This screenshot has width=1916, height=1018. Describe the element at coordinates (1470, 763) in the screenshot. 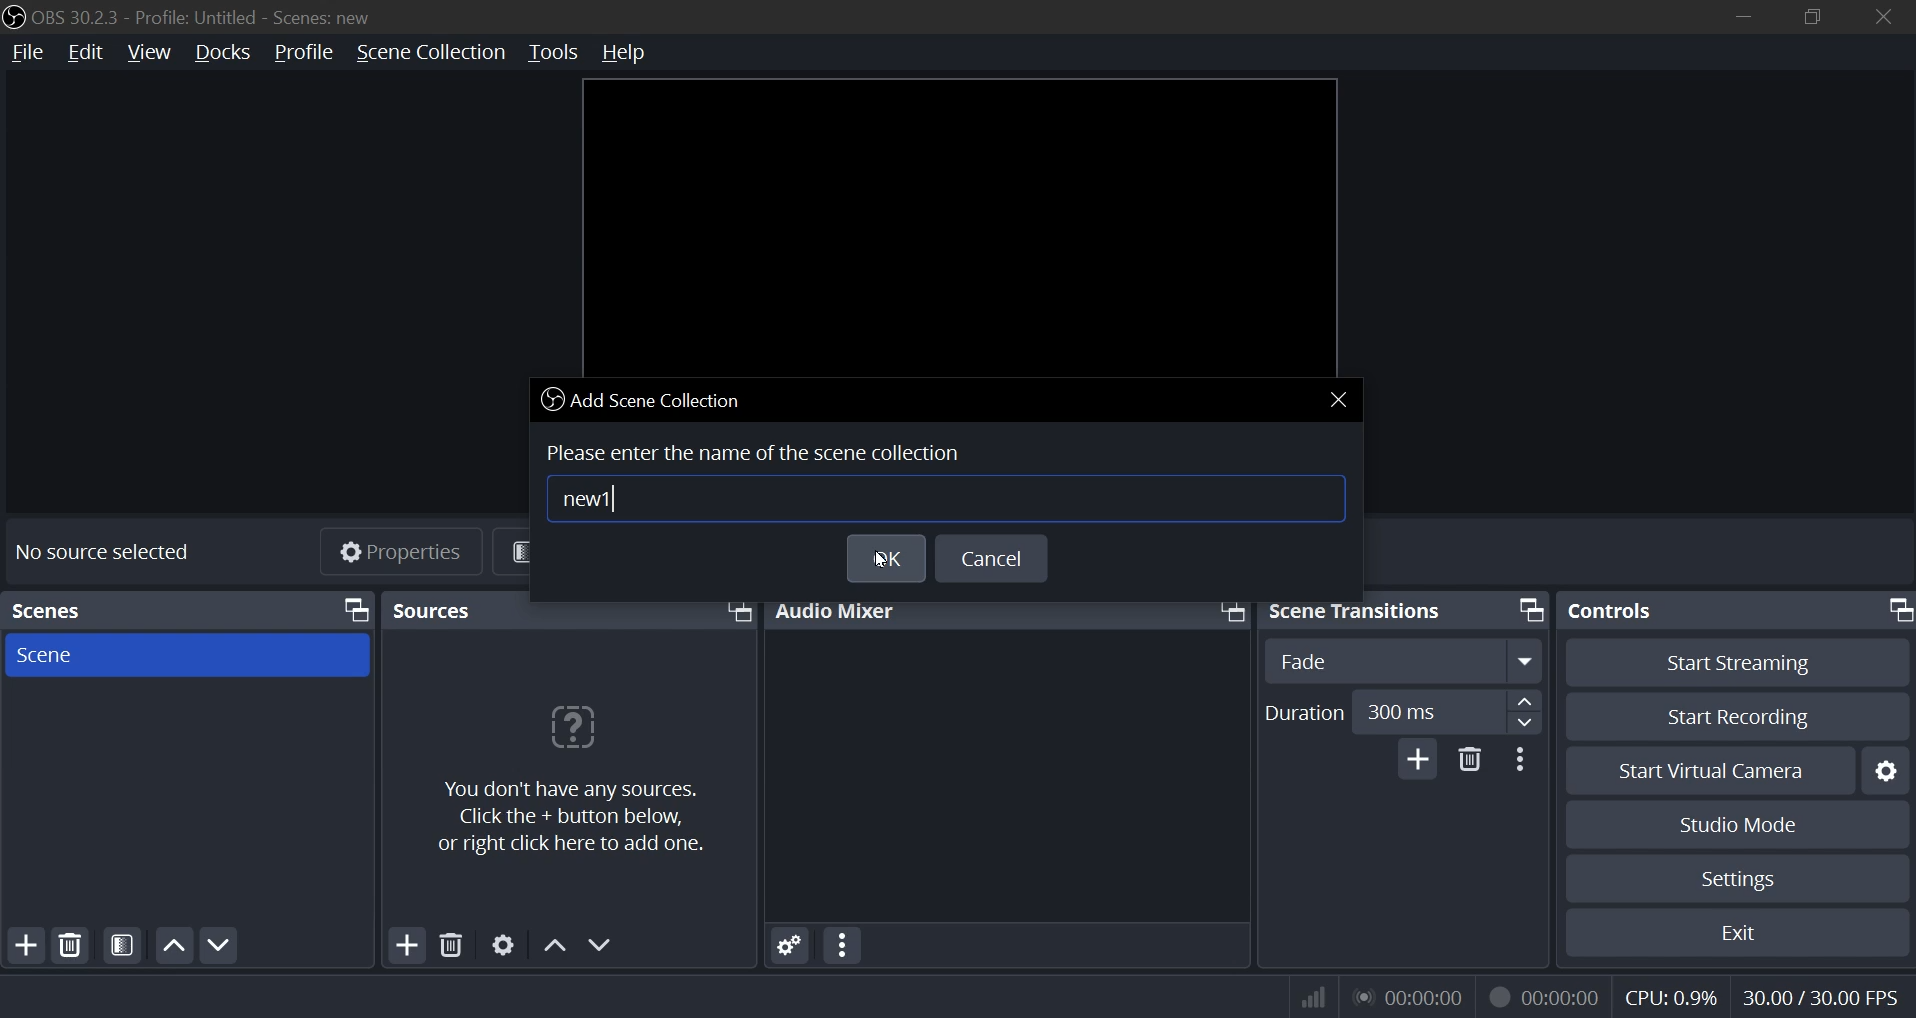

I see `delete` at that location.